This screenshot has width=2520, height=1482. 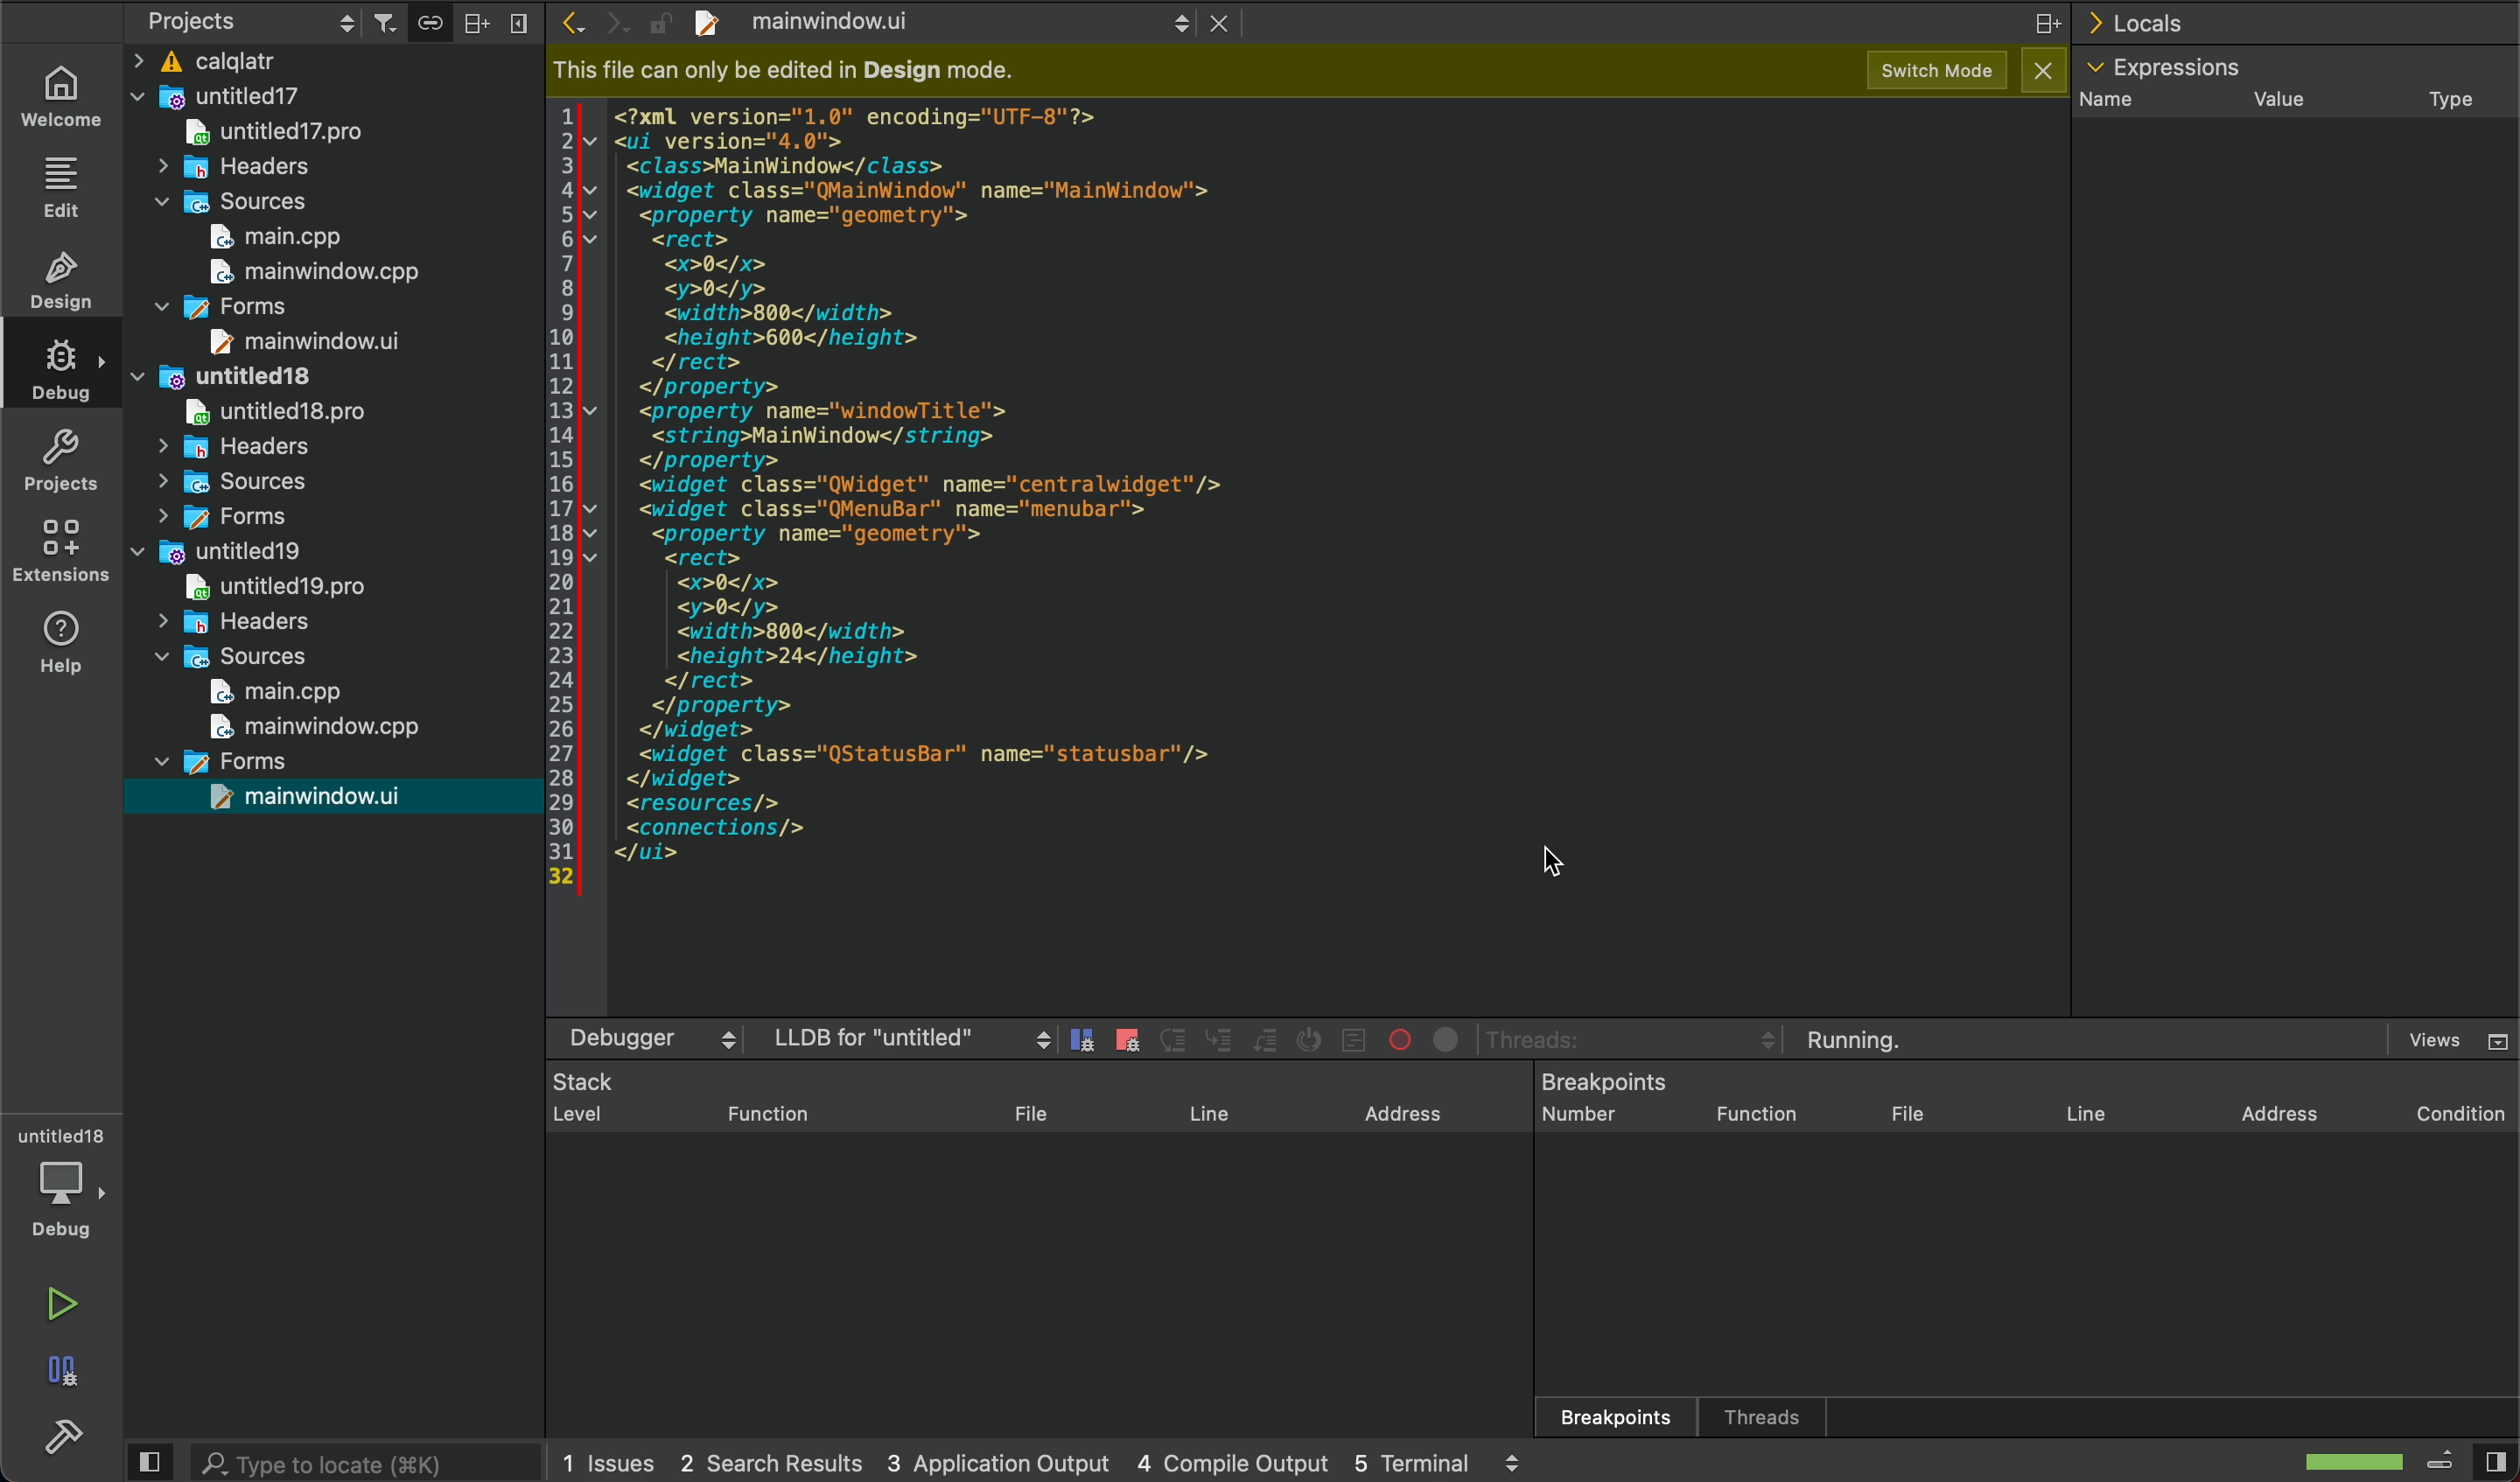 What do you see at coordinates (68, 1302) in the screenshot?
I see `run` at bounding box center [68, 1302].